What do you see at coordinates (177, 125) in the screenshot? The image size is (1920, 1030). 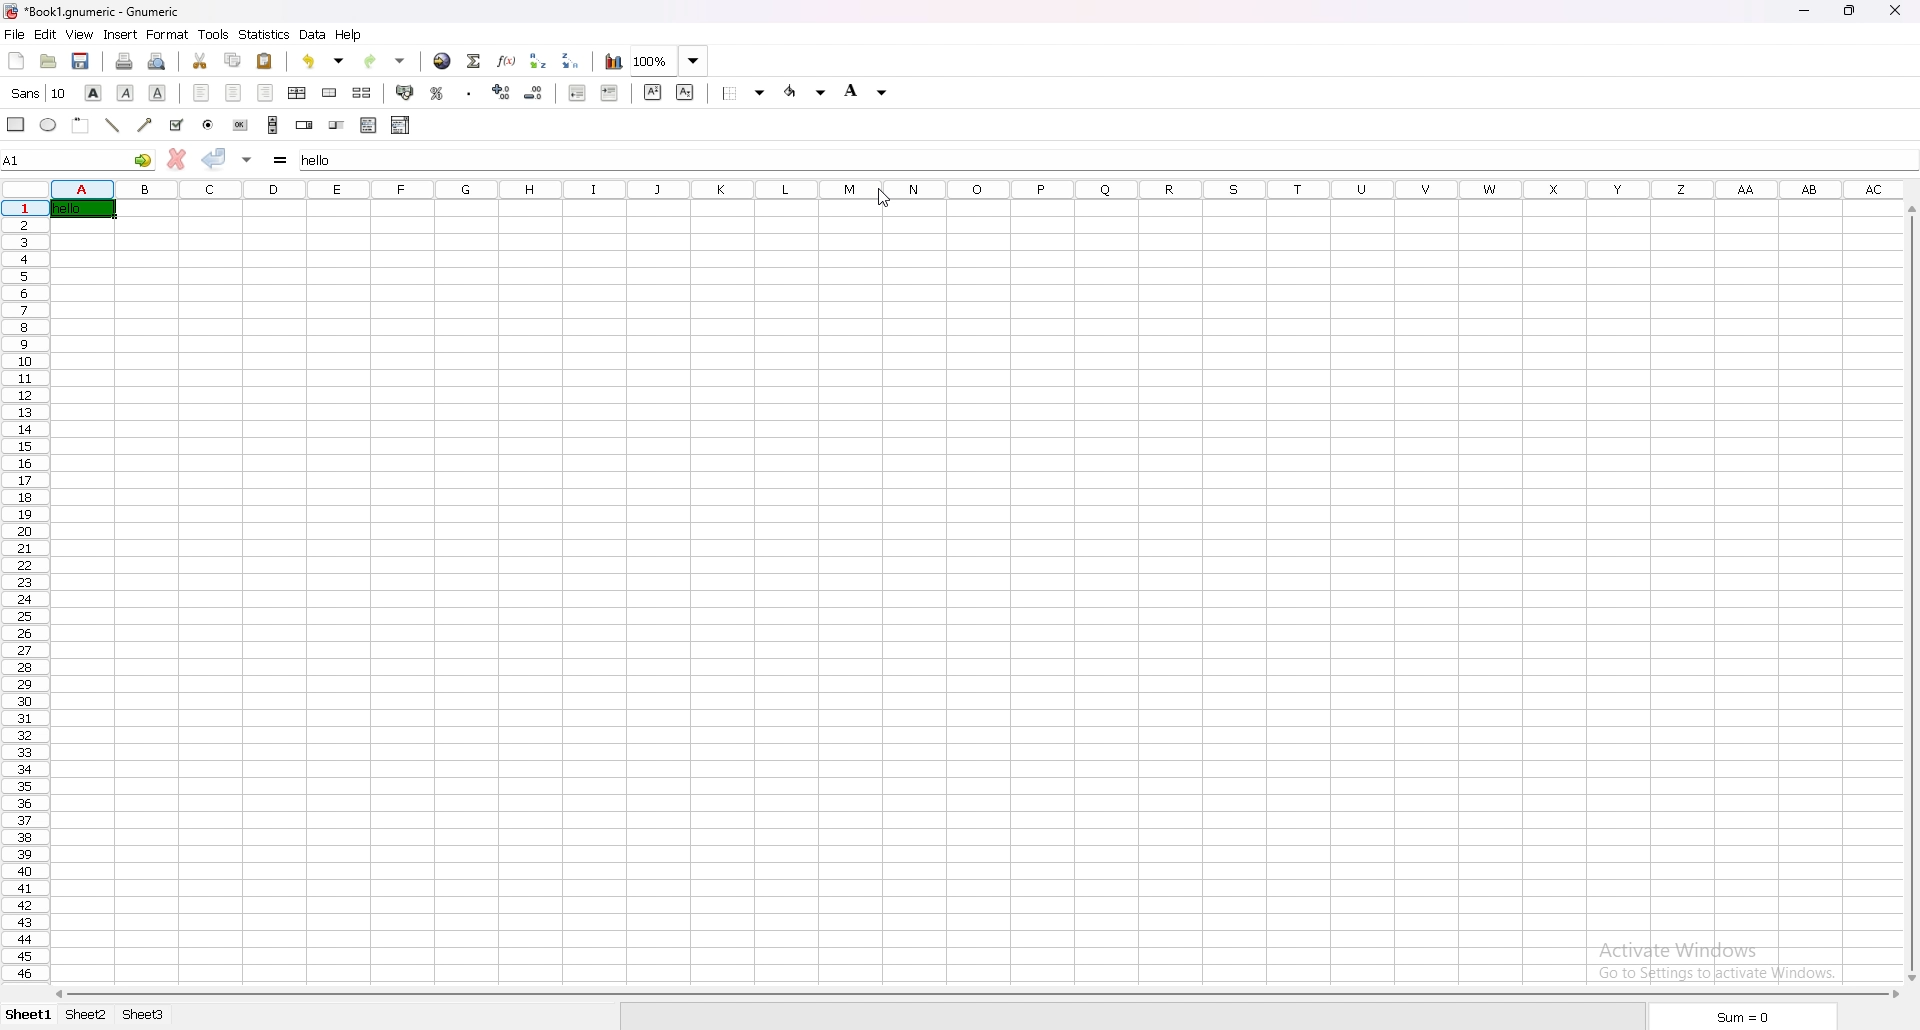 I see `checkbox` at bounding box center [177, 125].